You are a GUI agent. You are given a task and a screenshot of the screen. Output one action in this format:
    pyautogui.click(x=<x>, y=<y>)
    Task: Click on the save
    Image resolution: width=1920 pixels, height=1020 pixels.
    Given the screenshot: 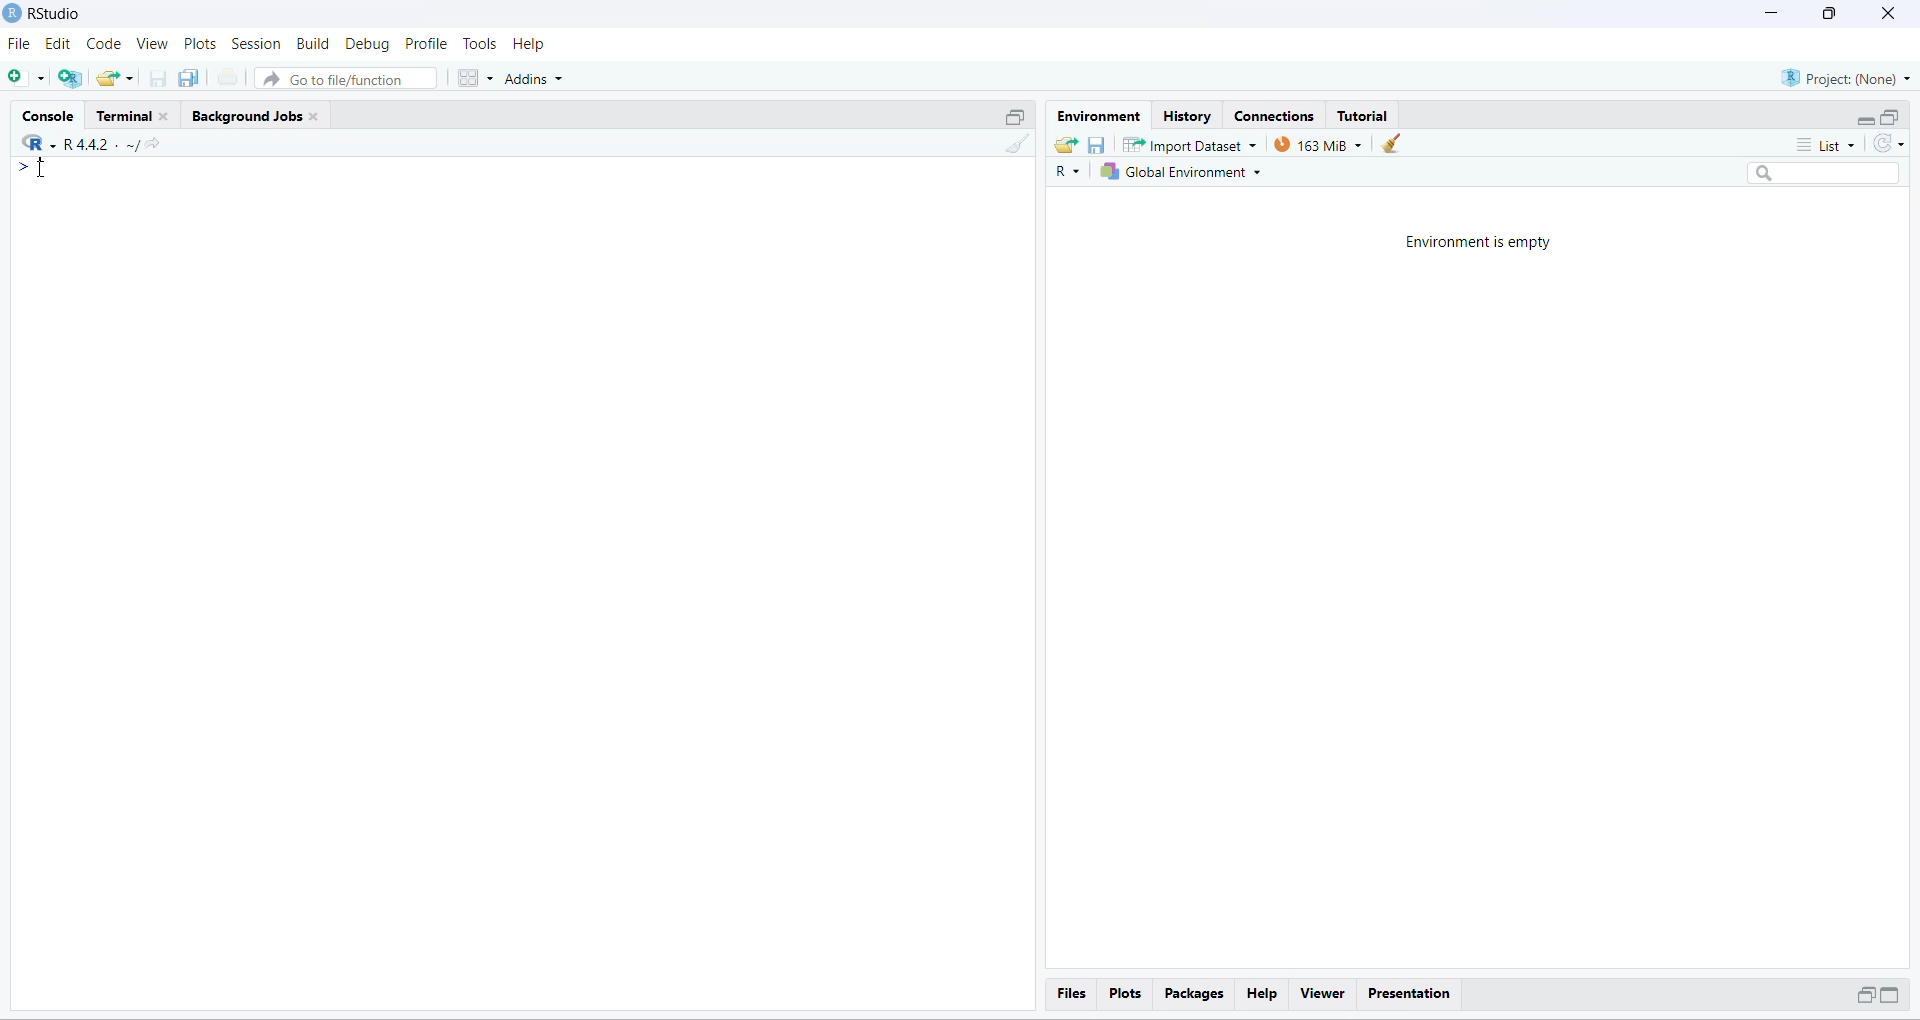 What is the action you would take?
    pyautogui.click(x=1095, y=145)
    